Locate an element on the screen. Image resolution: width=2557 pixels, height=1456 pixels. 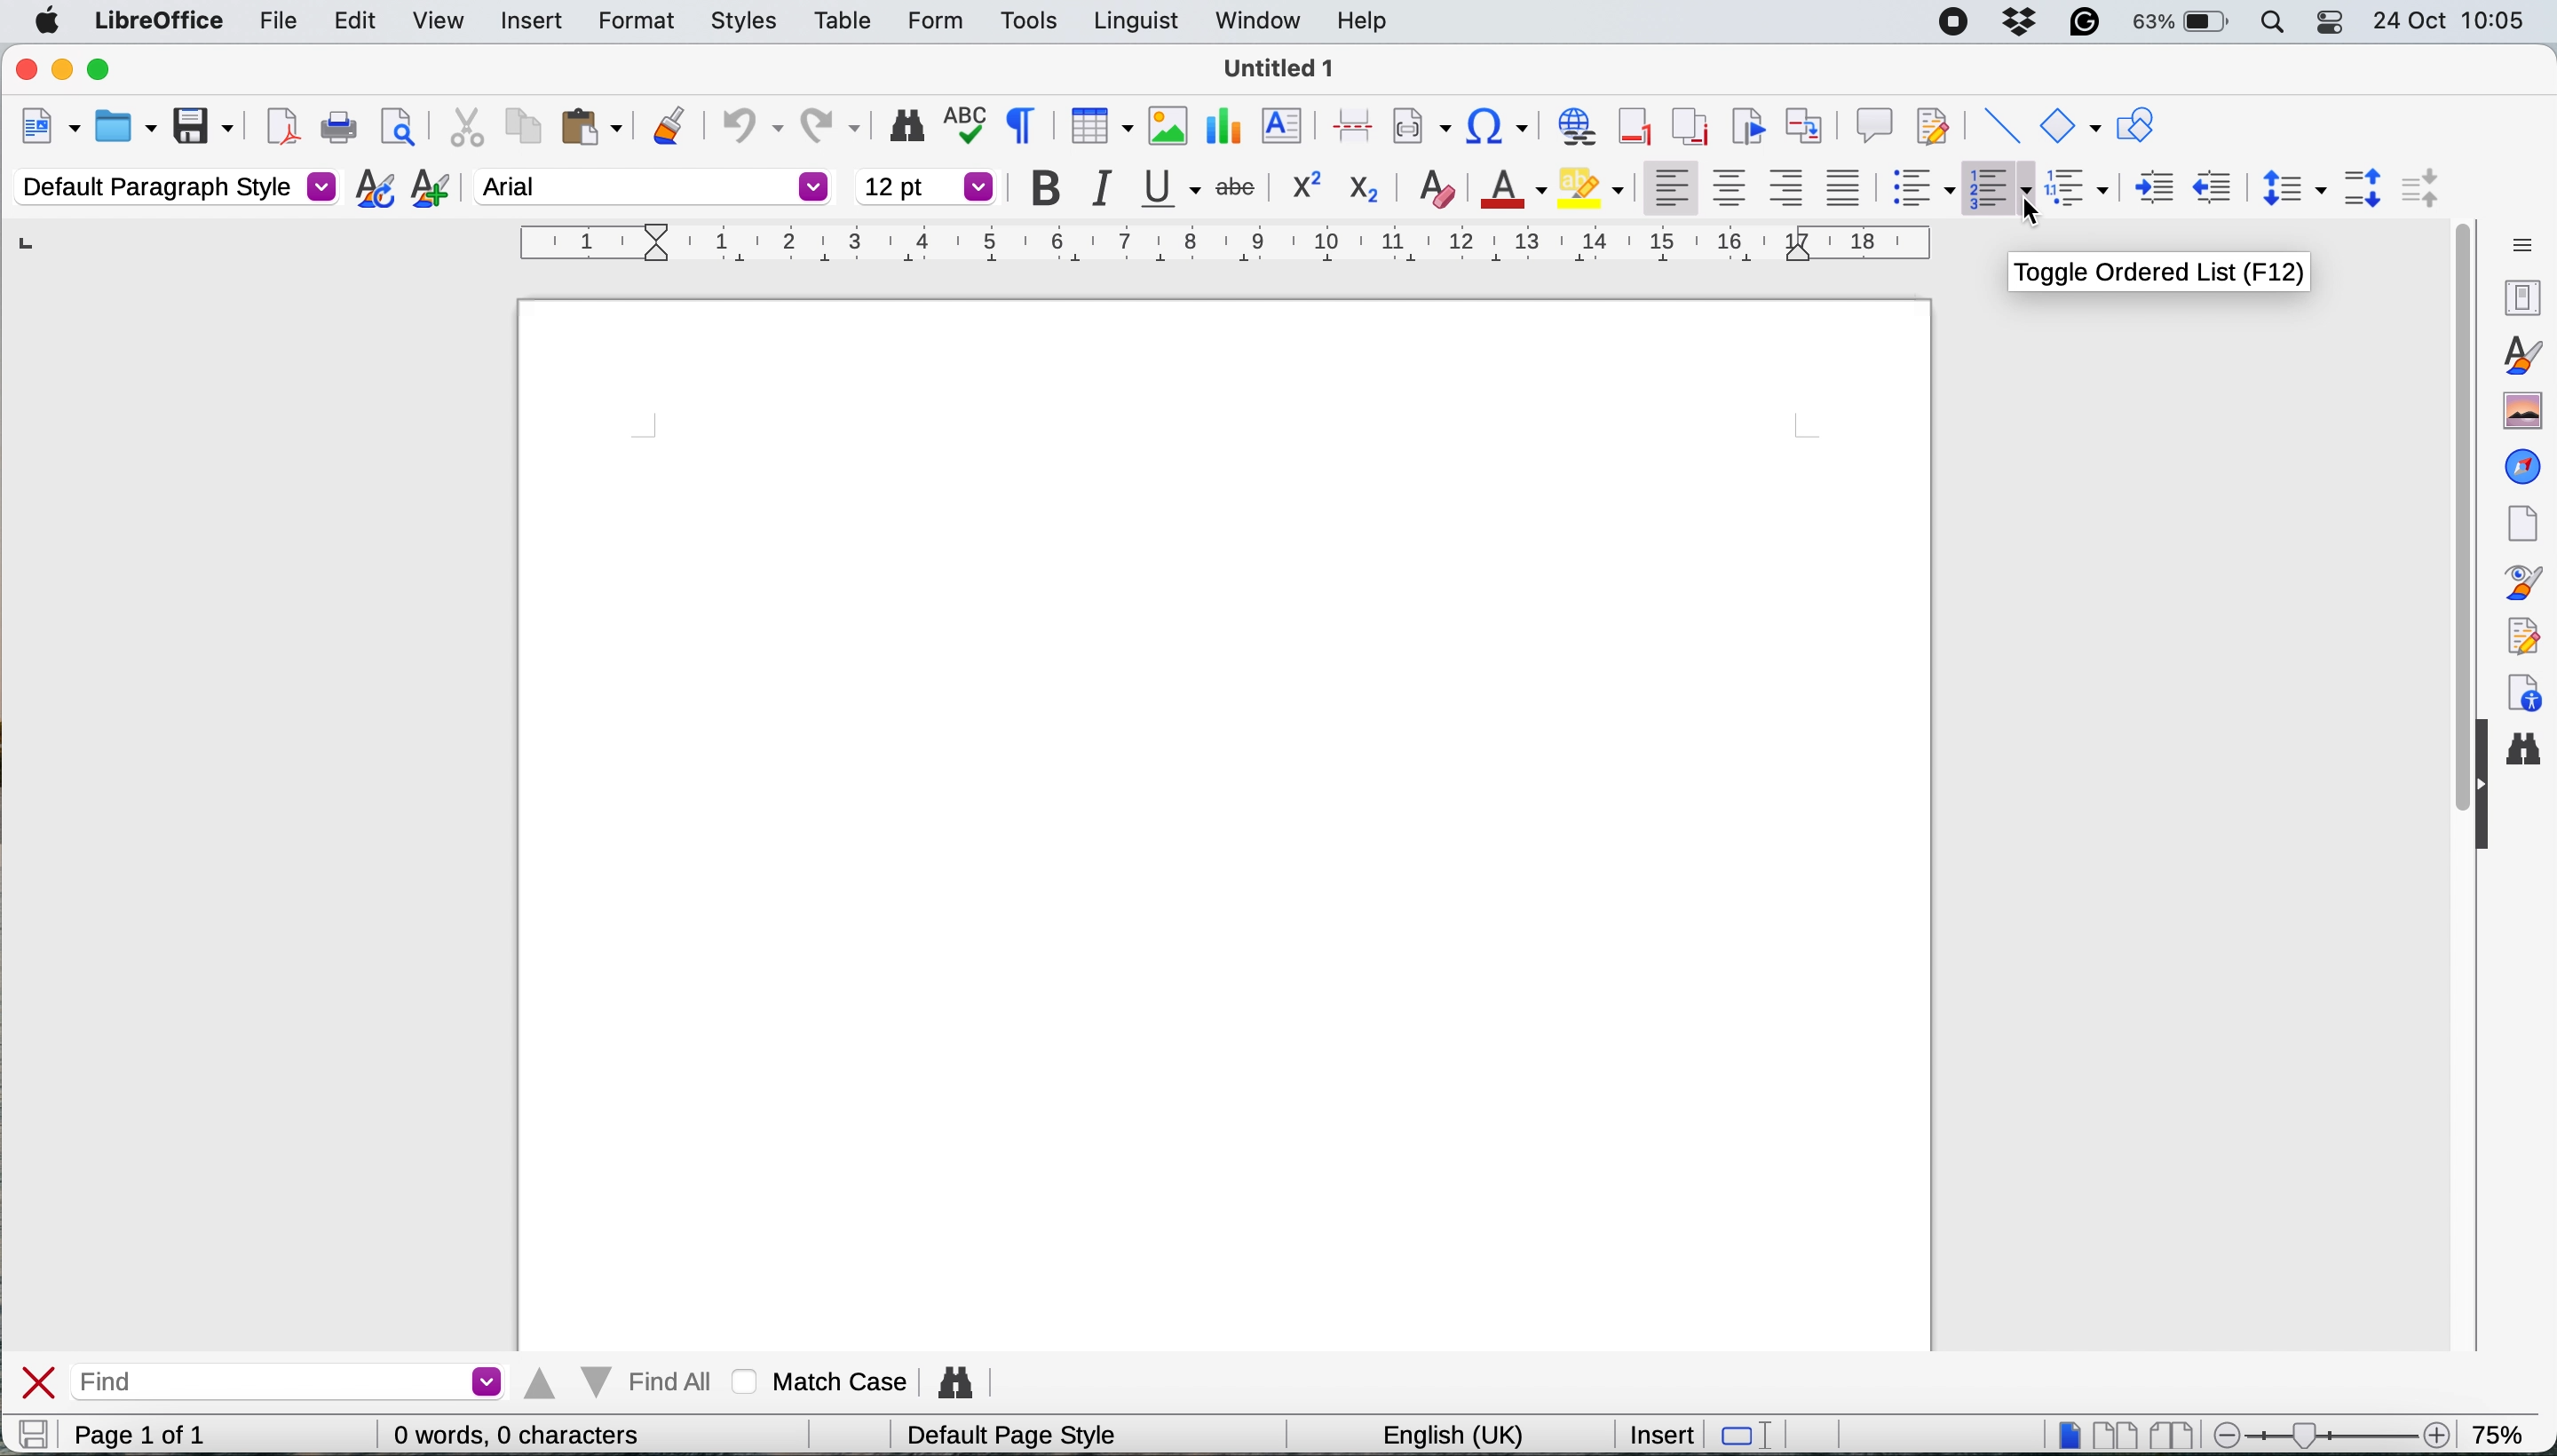
print is located at coordinates (341, 129).